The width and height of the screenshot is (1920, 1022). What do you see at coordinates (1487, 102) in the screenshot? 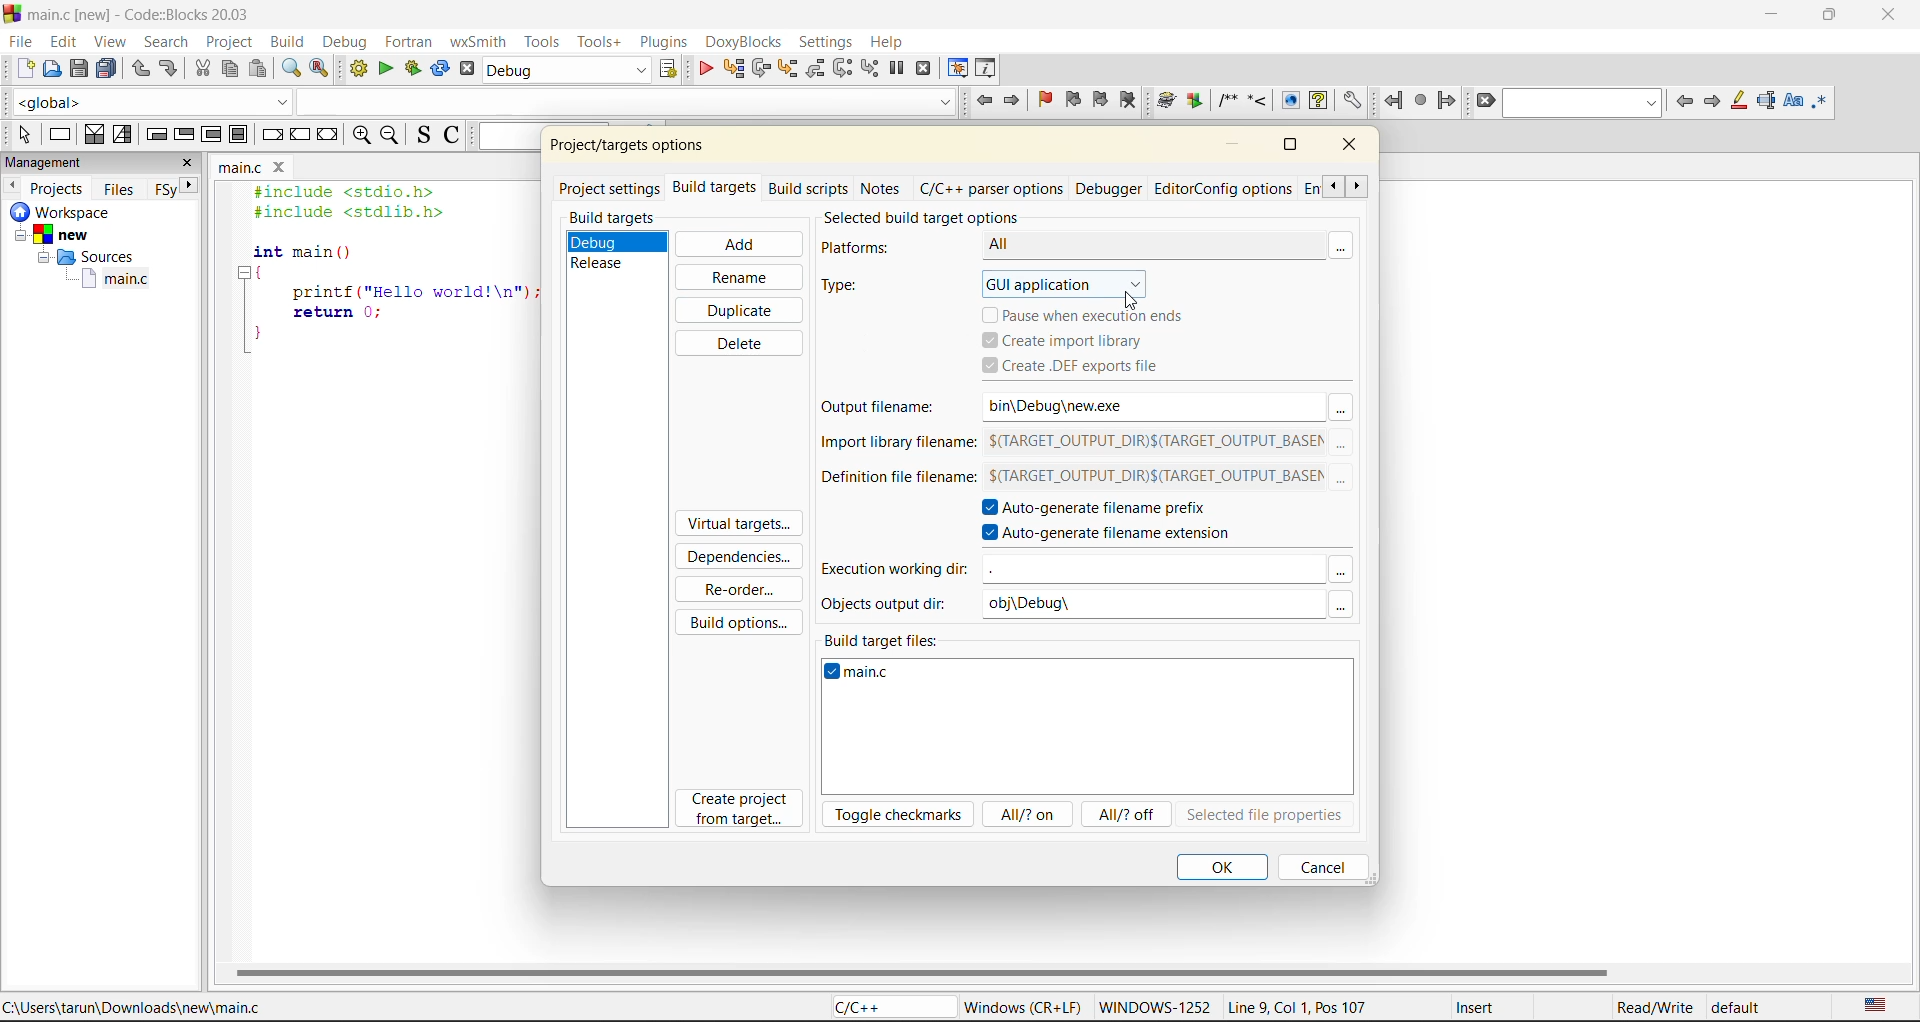
I see `clear` at bounding box center [1487, 102].